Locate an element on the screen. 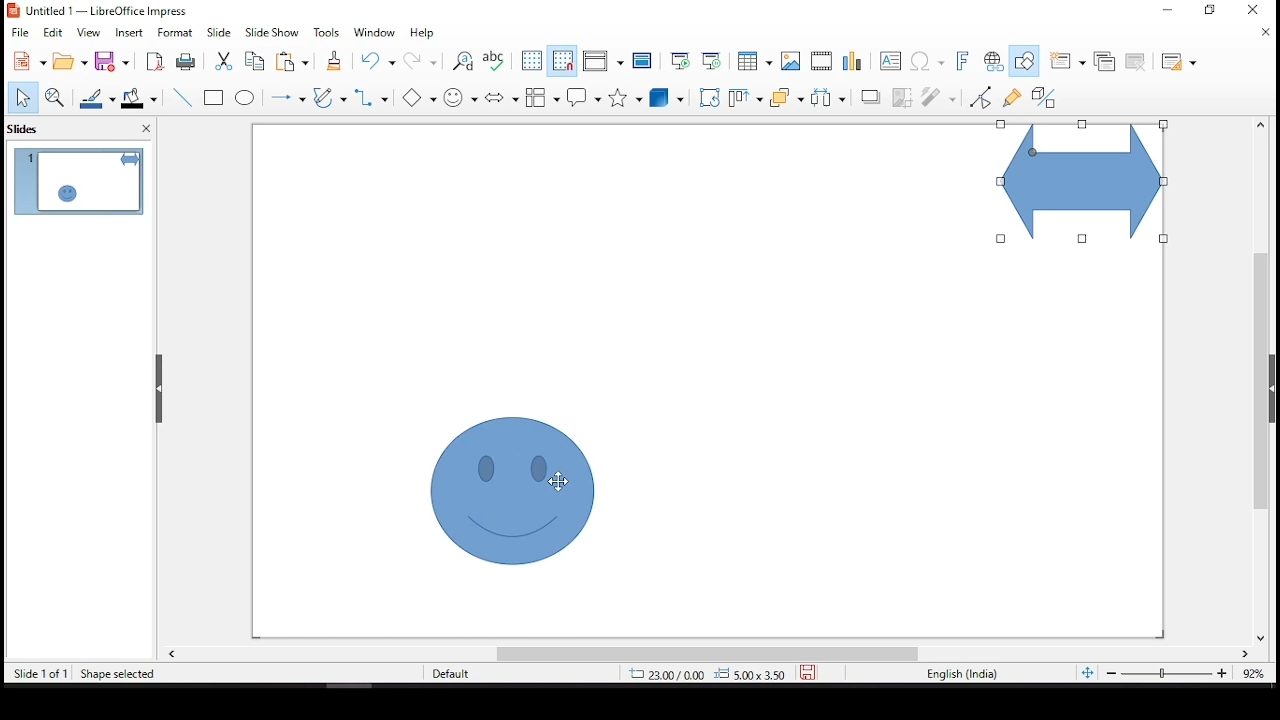 The width and height of the screenshot is (1280, 720).  is located at coordinates (423, 98).